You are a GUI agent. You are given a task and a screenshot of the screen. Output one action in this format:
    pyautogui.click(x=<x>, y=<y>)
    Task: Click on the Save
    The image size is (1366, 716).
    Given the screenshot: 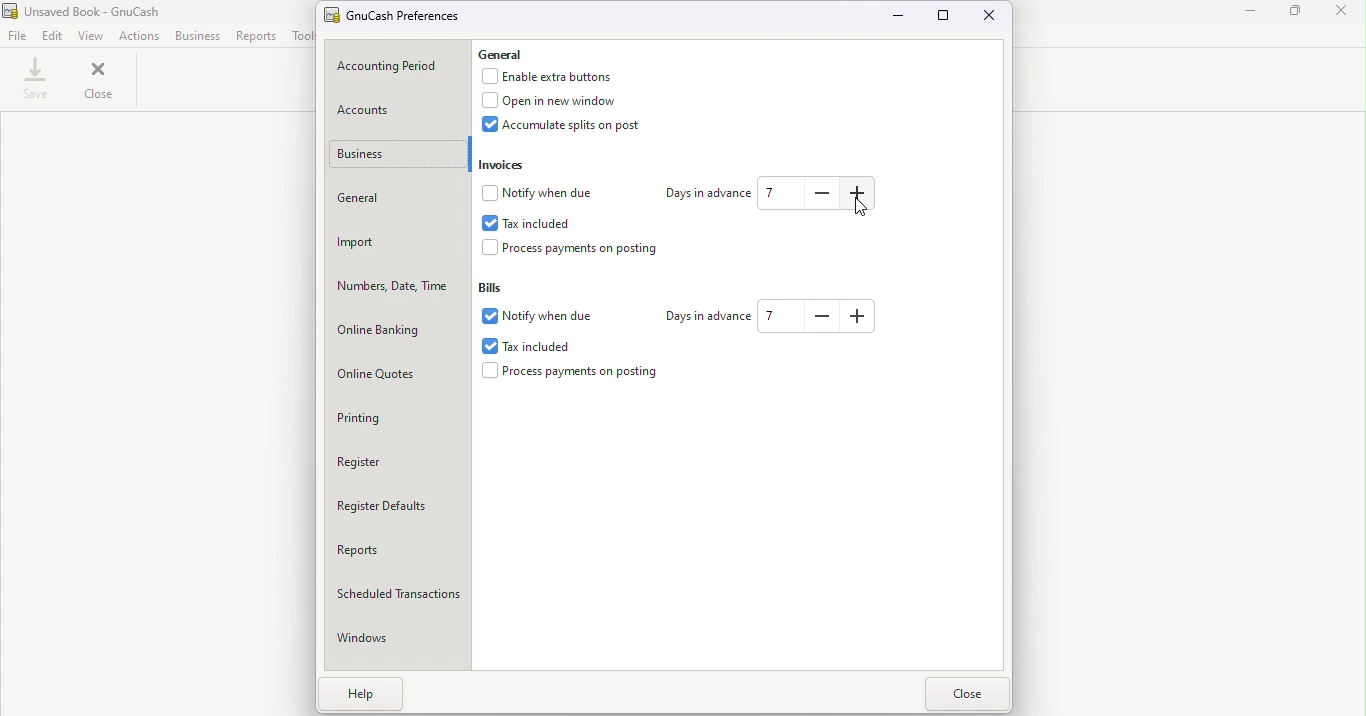 What is the action you would take?
    pyautogui.click(x=33, y=82)
    